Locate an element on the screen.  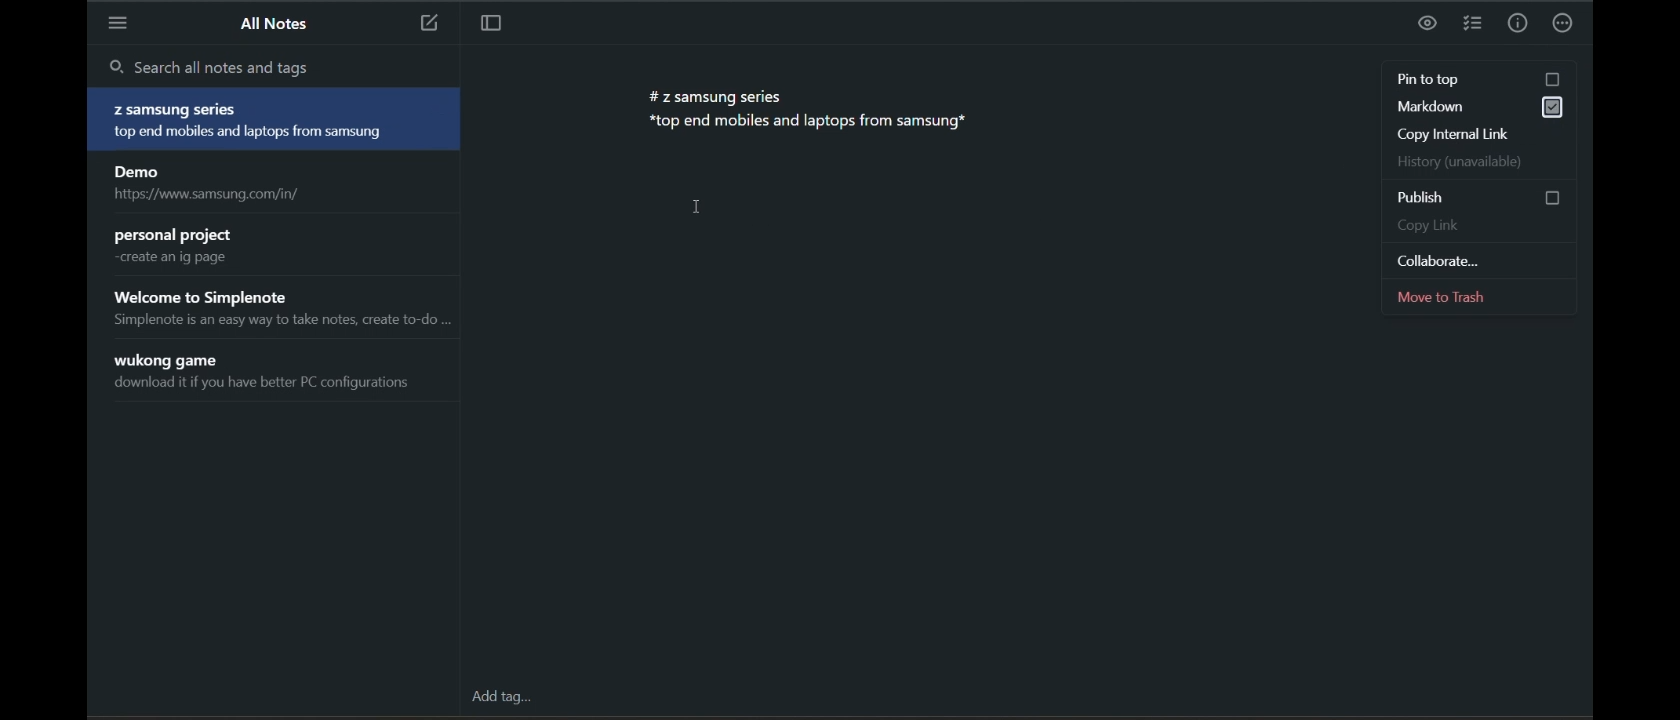
pin to top is located at coordinates (1481, 77).